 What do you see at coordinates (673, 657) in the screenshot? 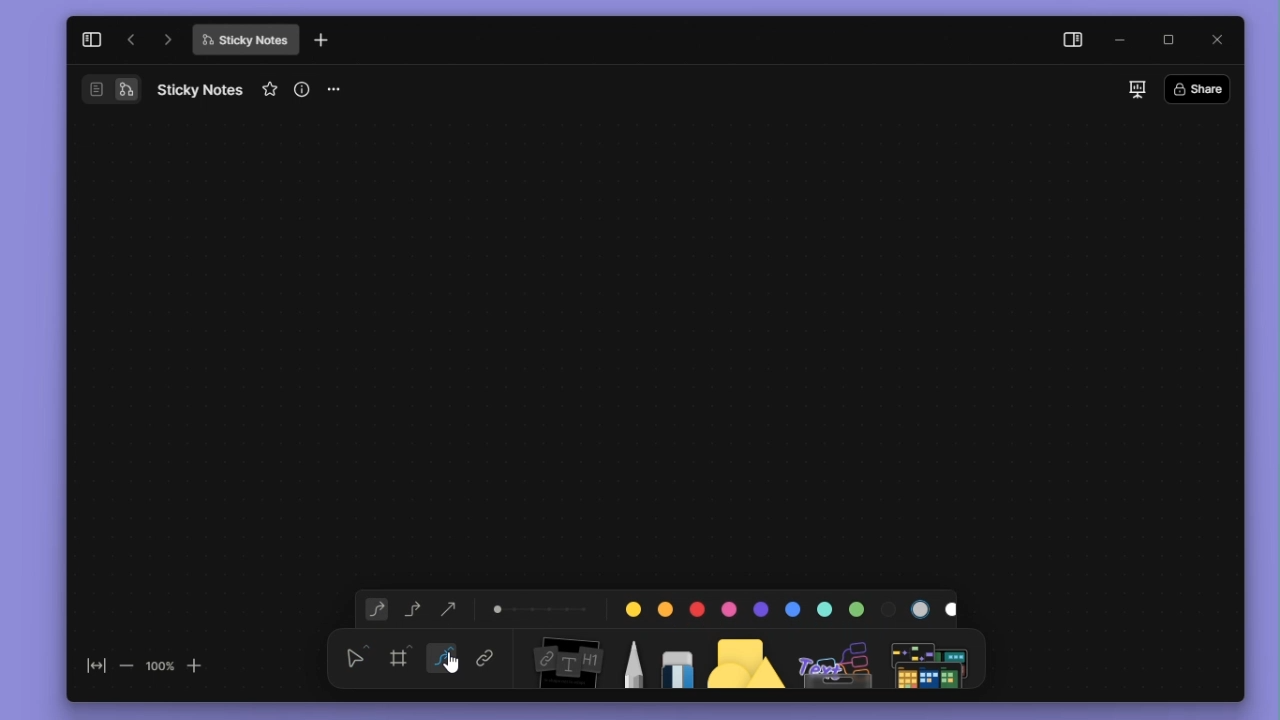
I see `eraser` at bounding box center [673, 657].